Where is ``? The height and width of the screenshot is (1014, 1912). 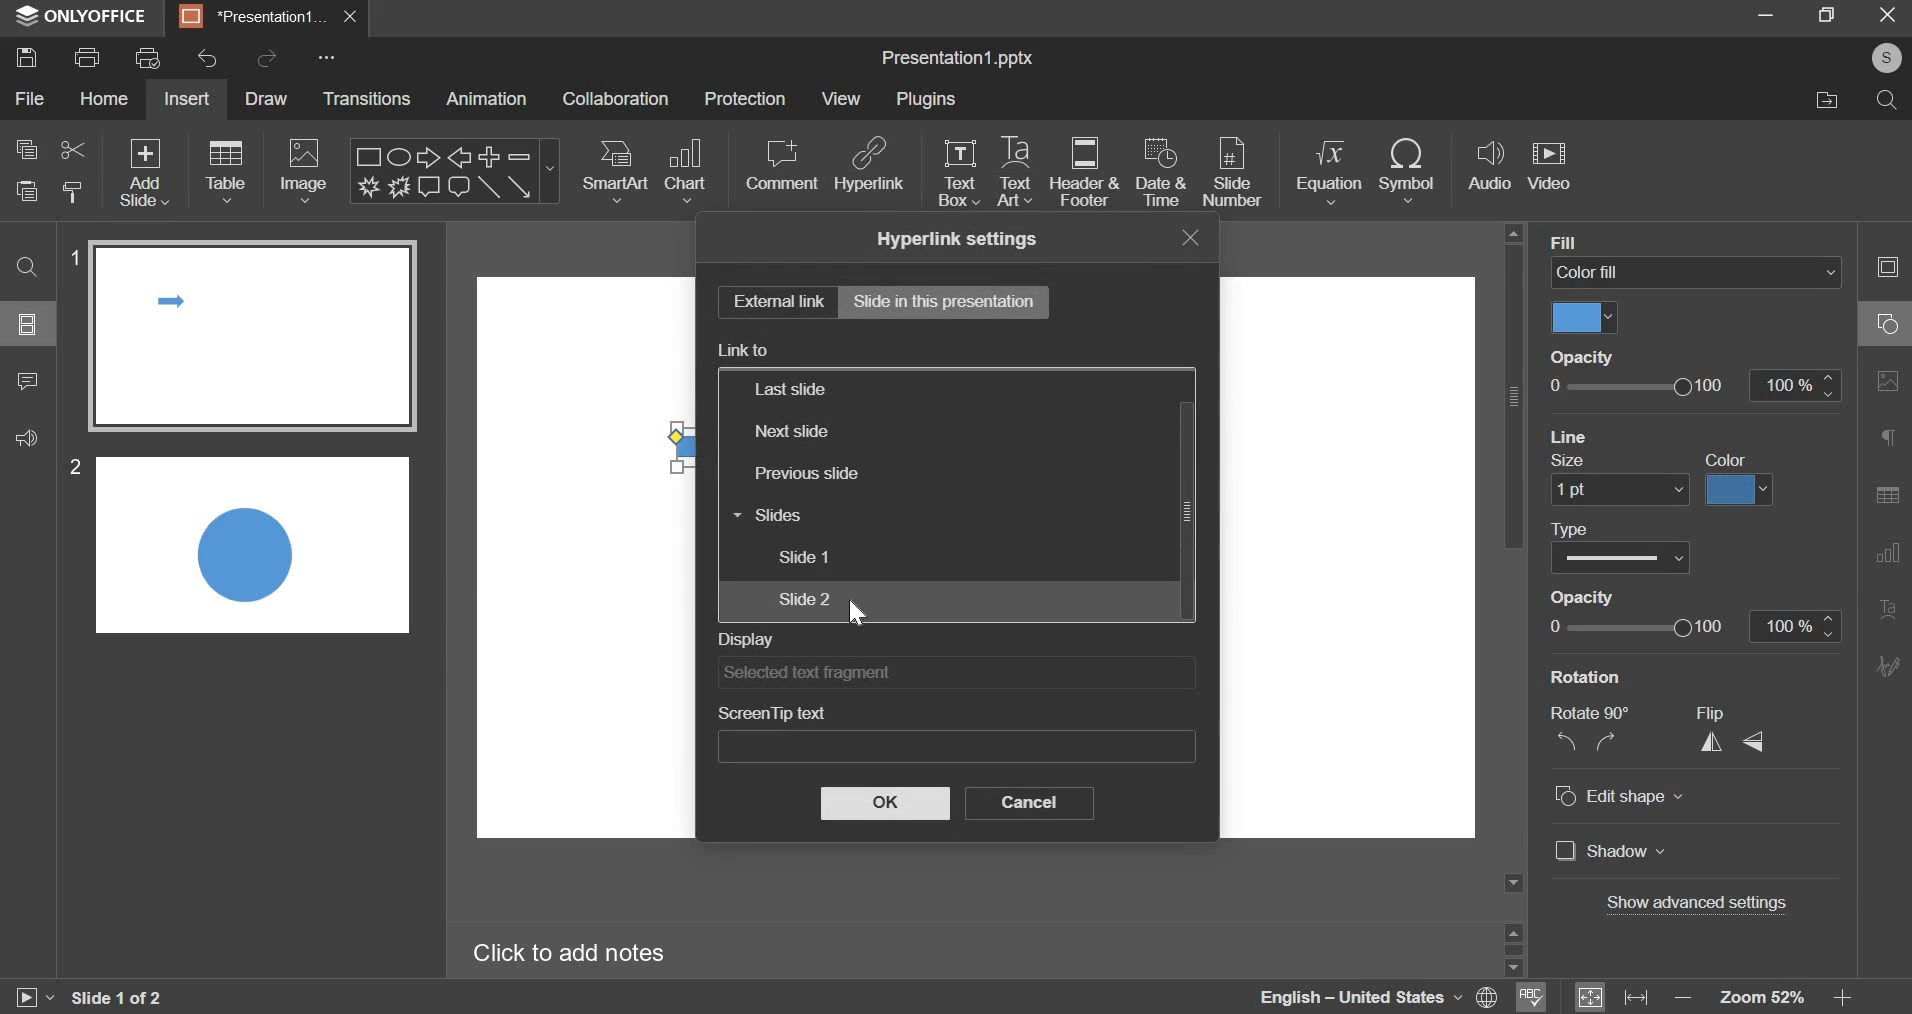  is located at coordinates (144, 143).